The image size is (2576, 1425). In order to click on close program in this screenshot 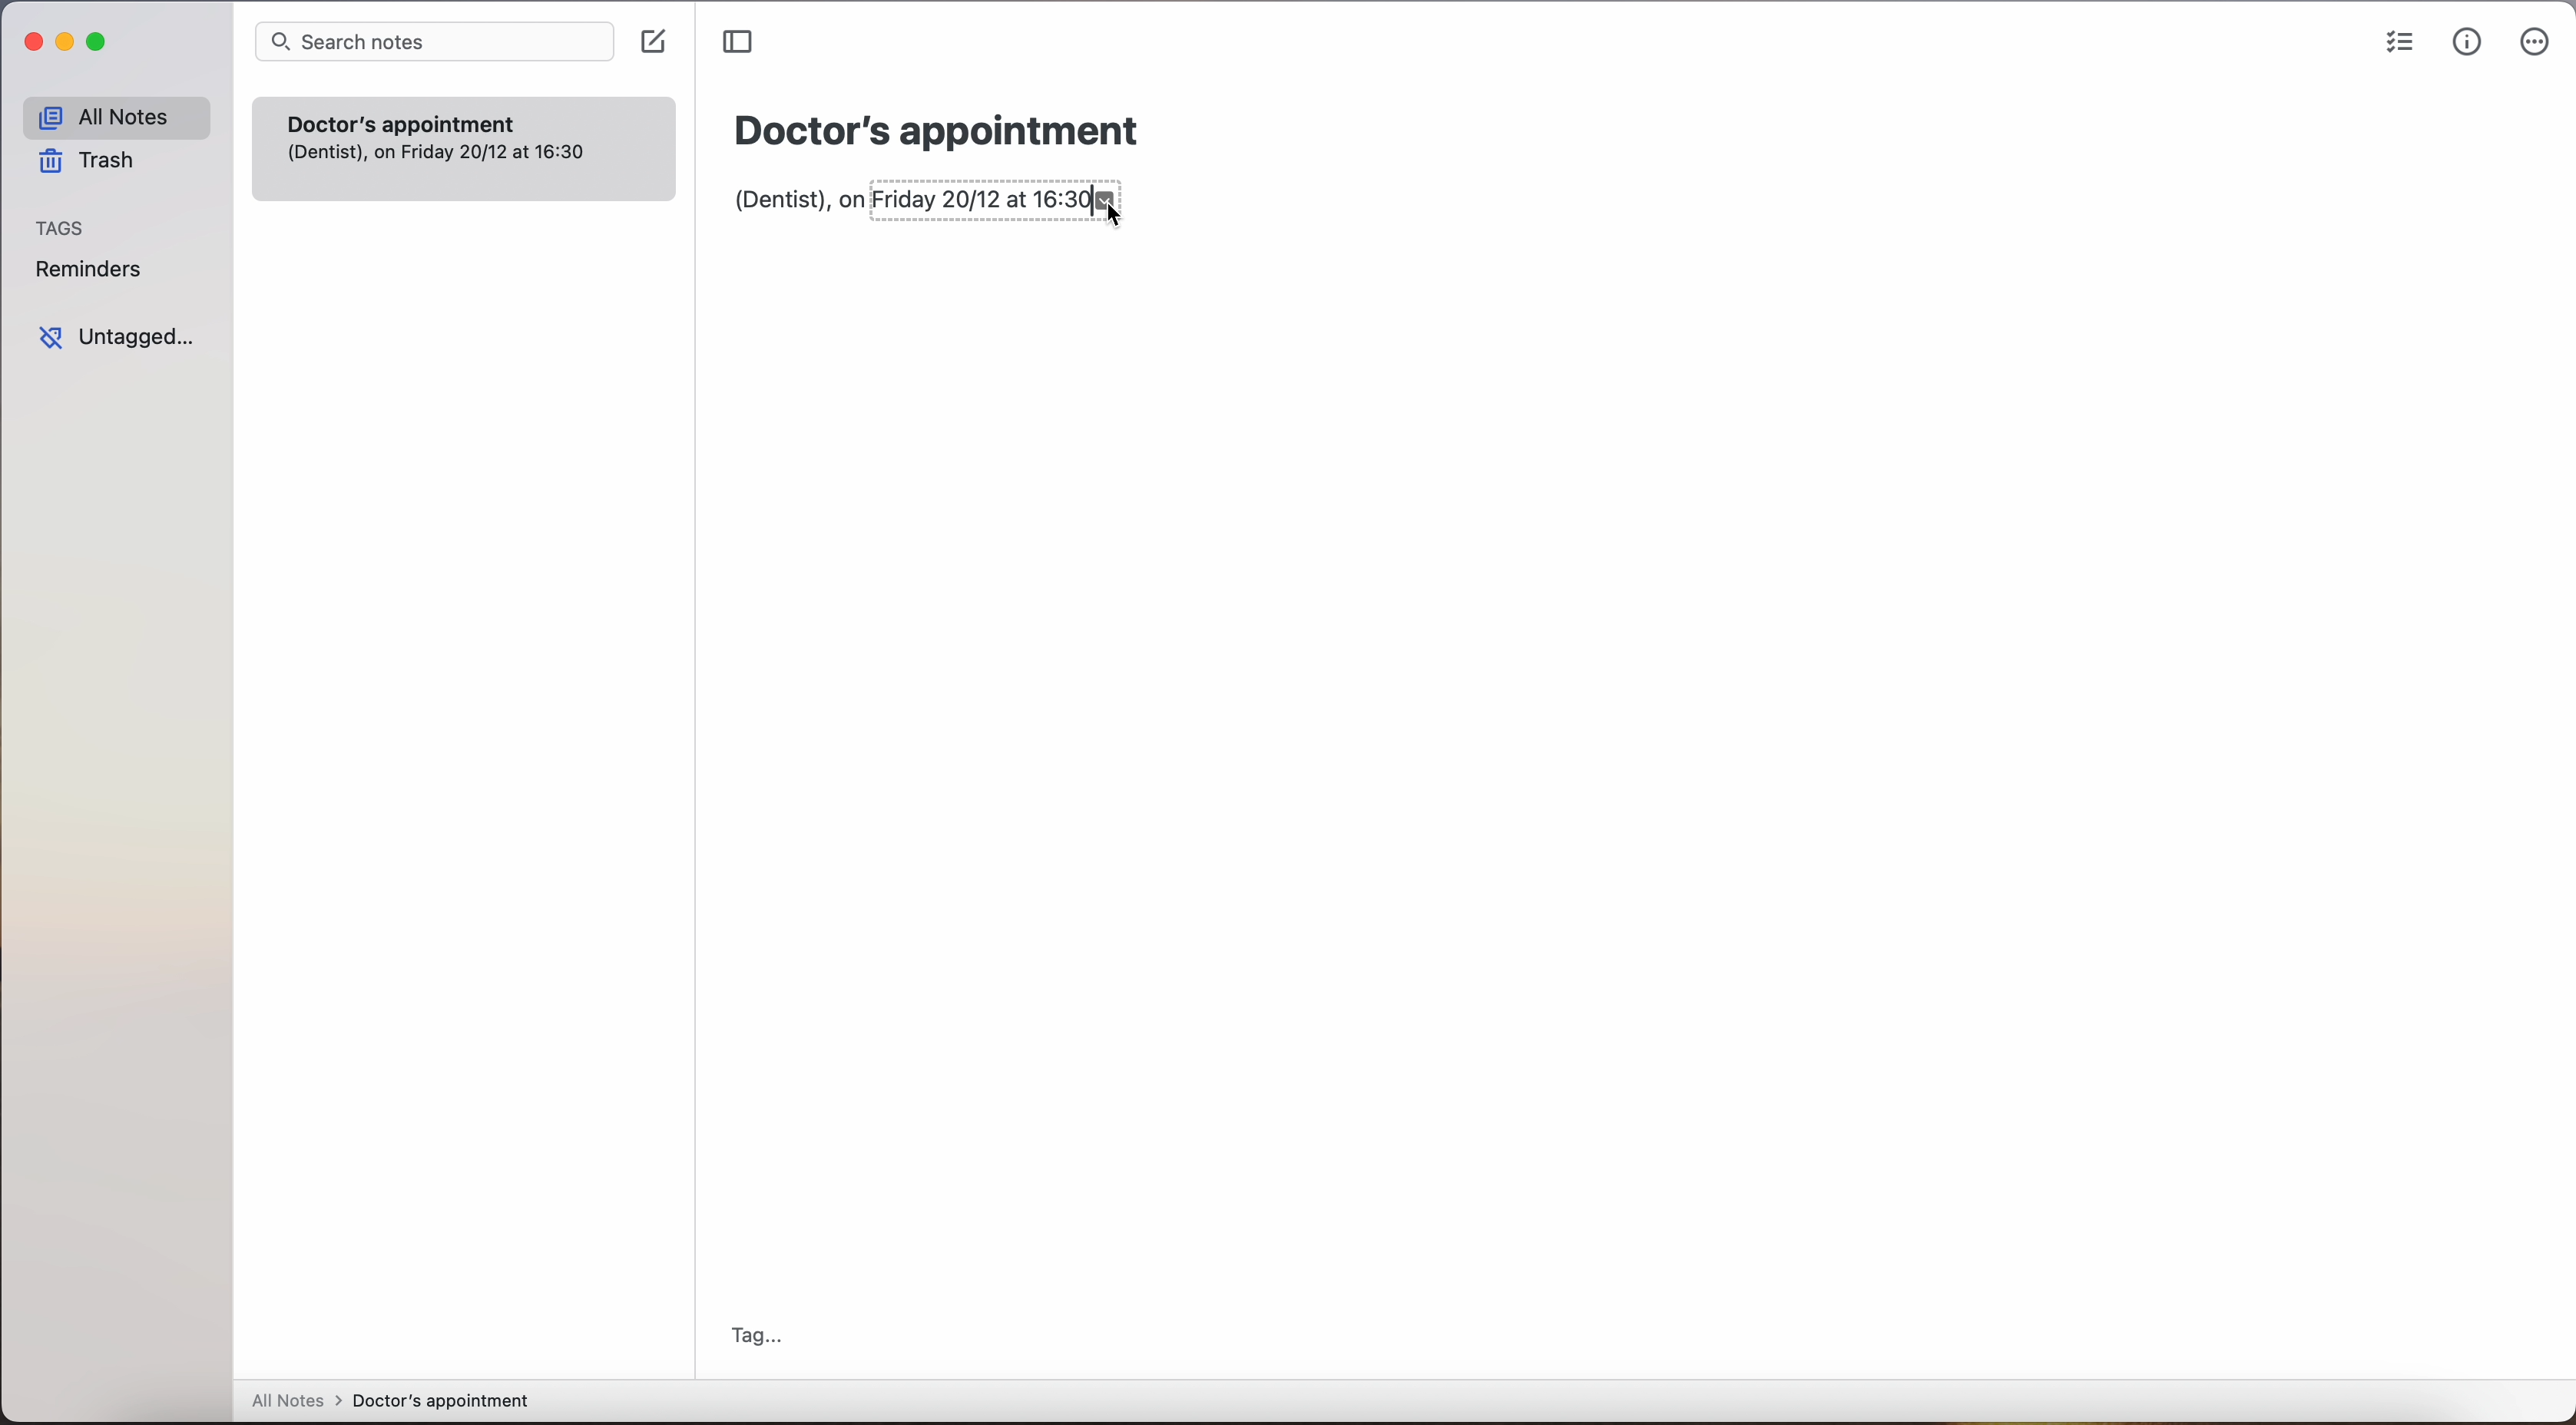, I will do `click(26, 41)`.